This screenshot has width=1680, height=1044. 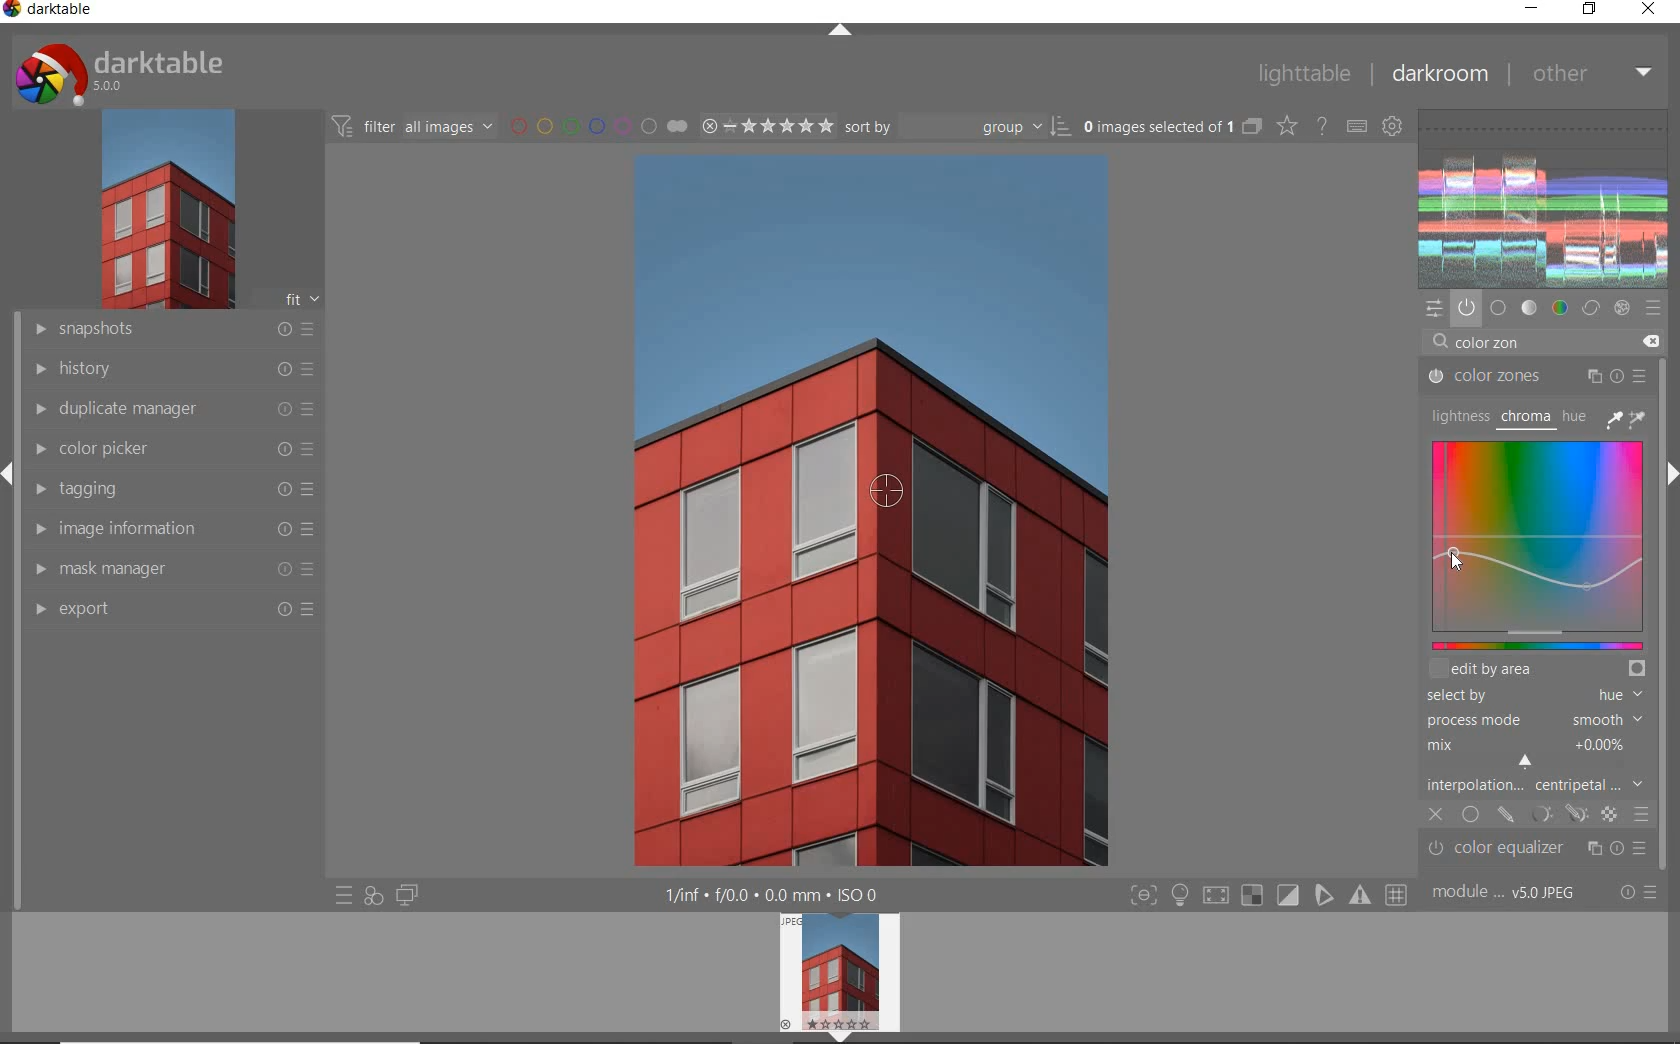 I want to click on presets, so click(x=1653, y=306).